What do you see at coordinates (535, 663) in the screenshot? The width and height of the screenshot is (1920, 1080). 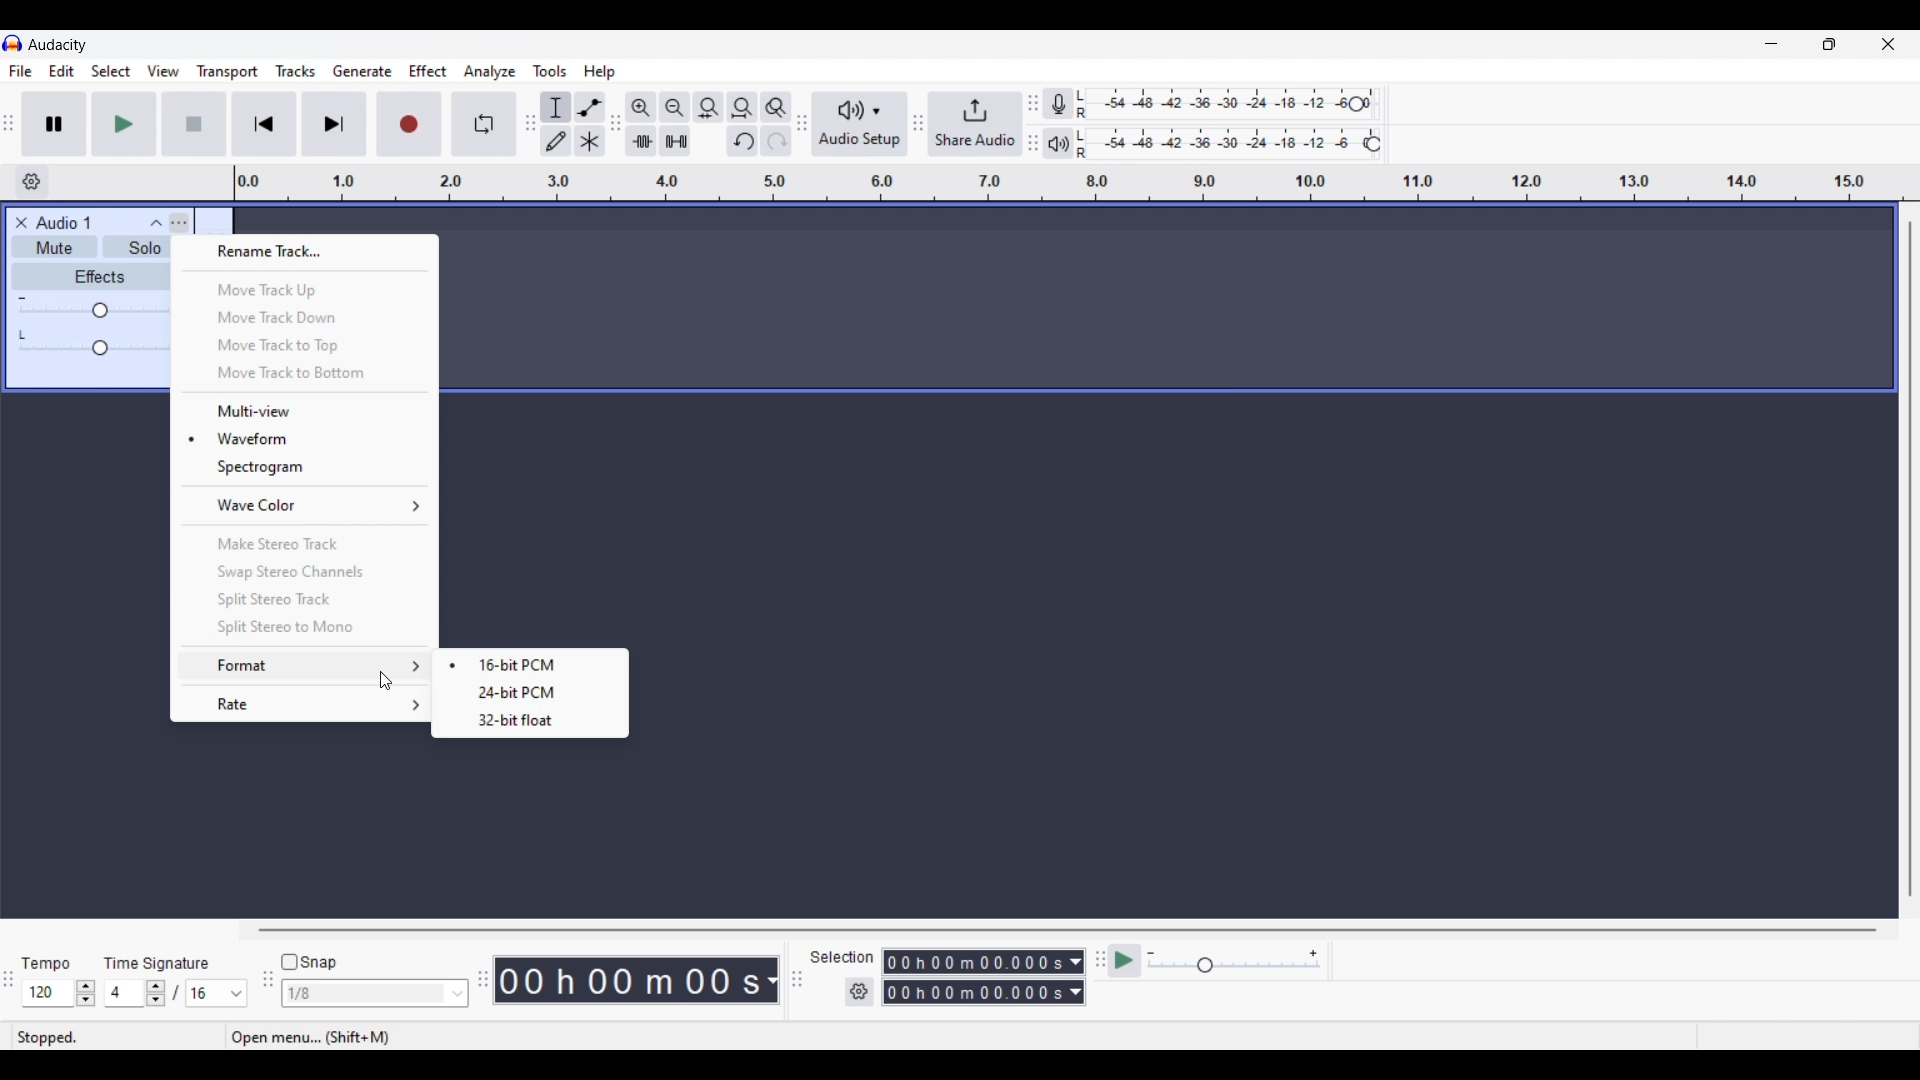 I see `Default format changes reflecting in added track` at bounding box center [535, 663].